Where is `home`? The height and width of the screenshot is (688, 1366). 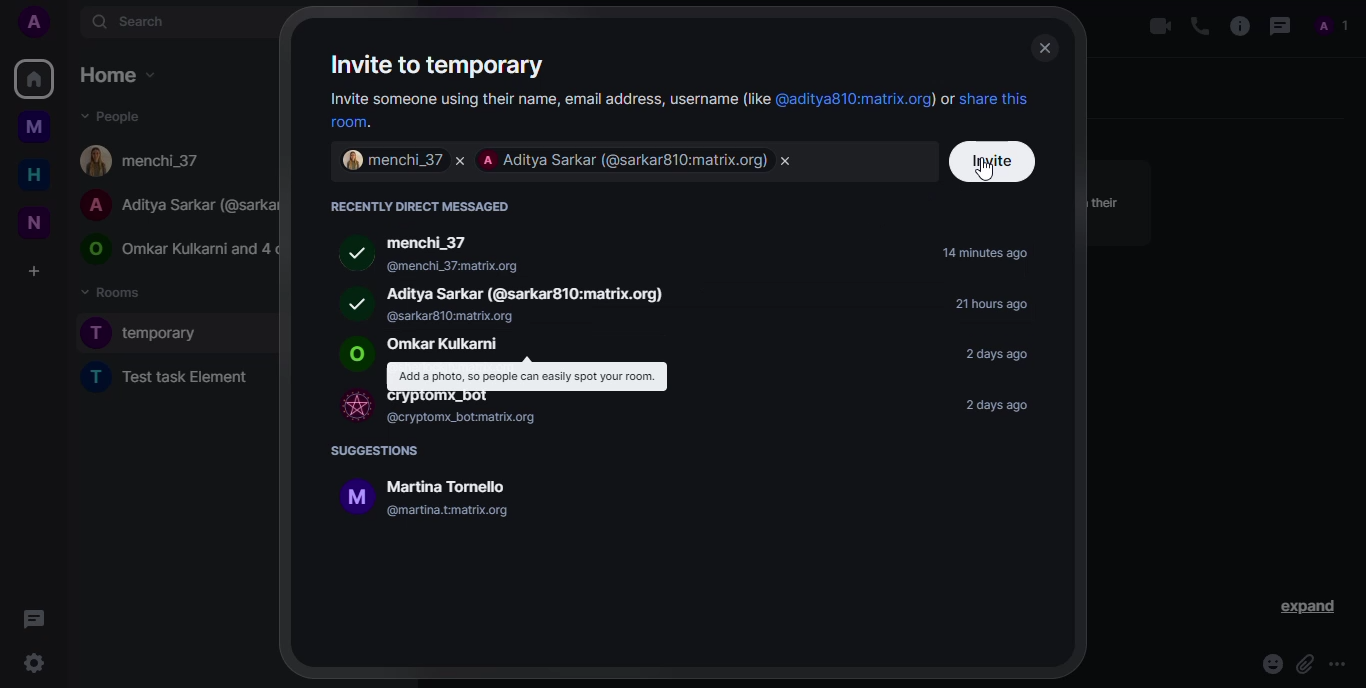
home is located at coordinates (33, 78).